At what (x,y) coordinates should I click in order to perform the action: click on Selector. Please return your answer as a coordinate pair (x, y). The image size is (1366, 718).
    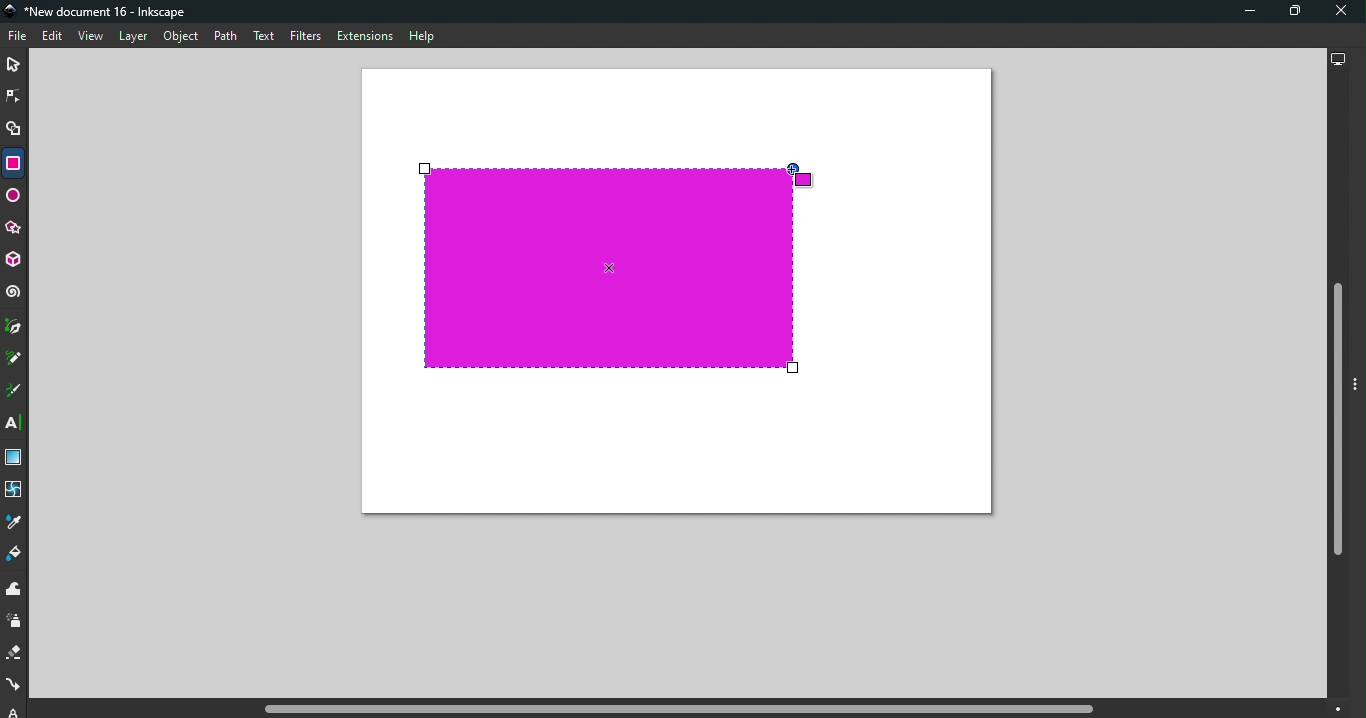
    Looking at the image, I should click on (13, 66).